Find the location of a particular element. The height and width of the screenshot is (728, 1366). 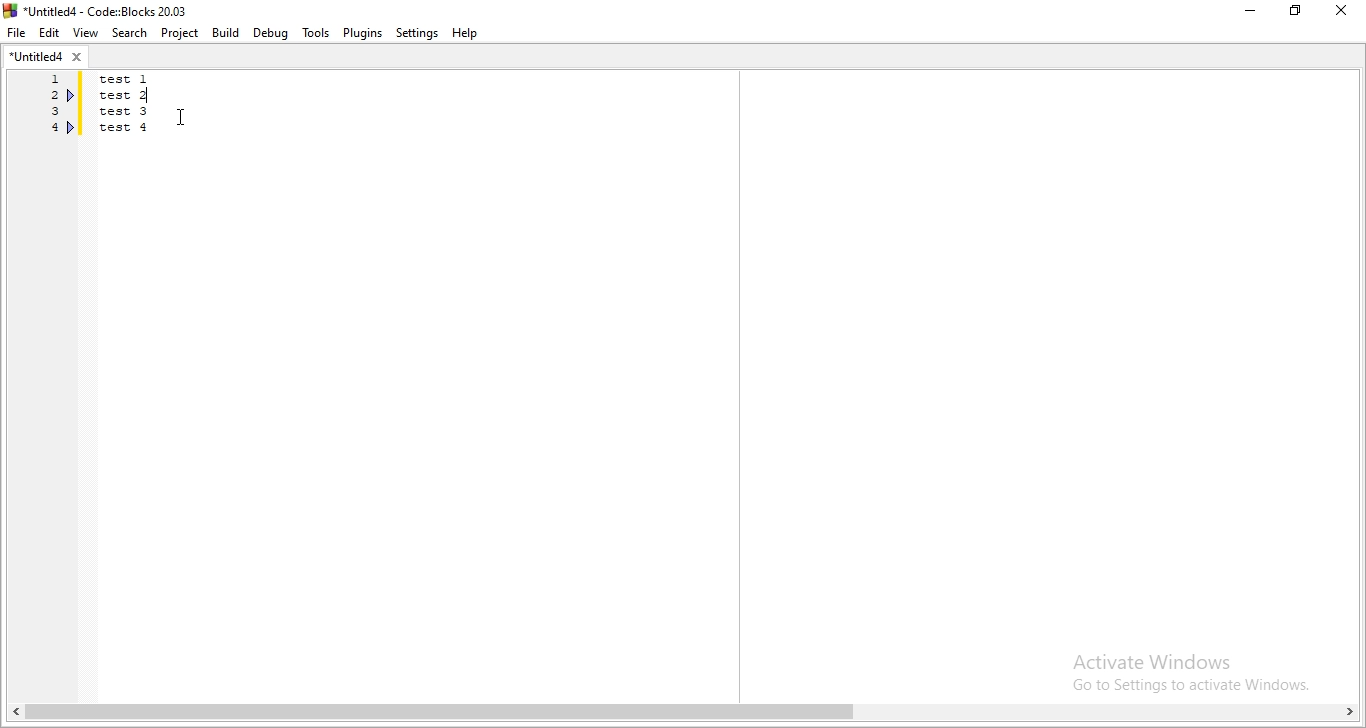

Build  is located at coordinates (224, 32).